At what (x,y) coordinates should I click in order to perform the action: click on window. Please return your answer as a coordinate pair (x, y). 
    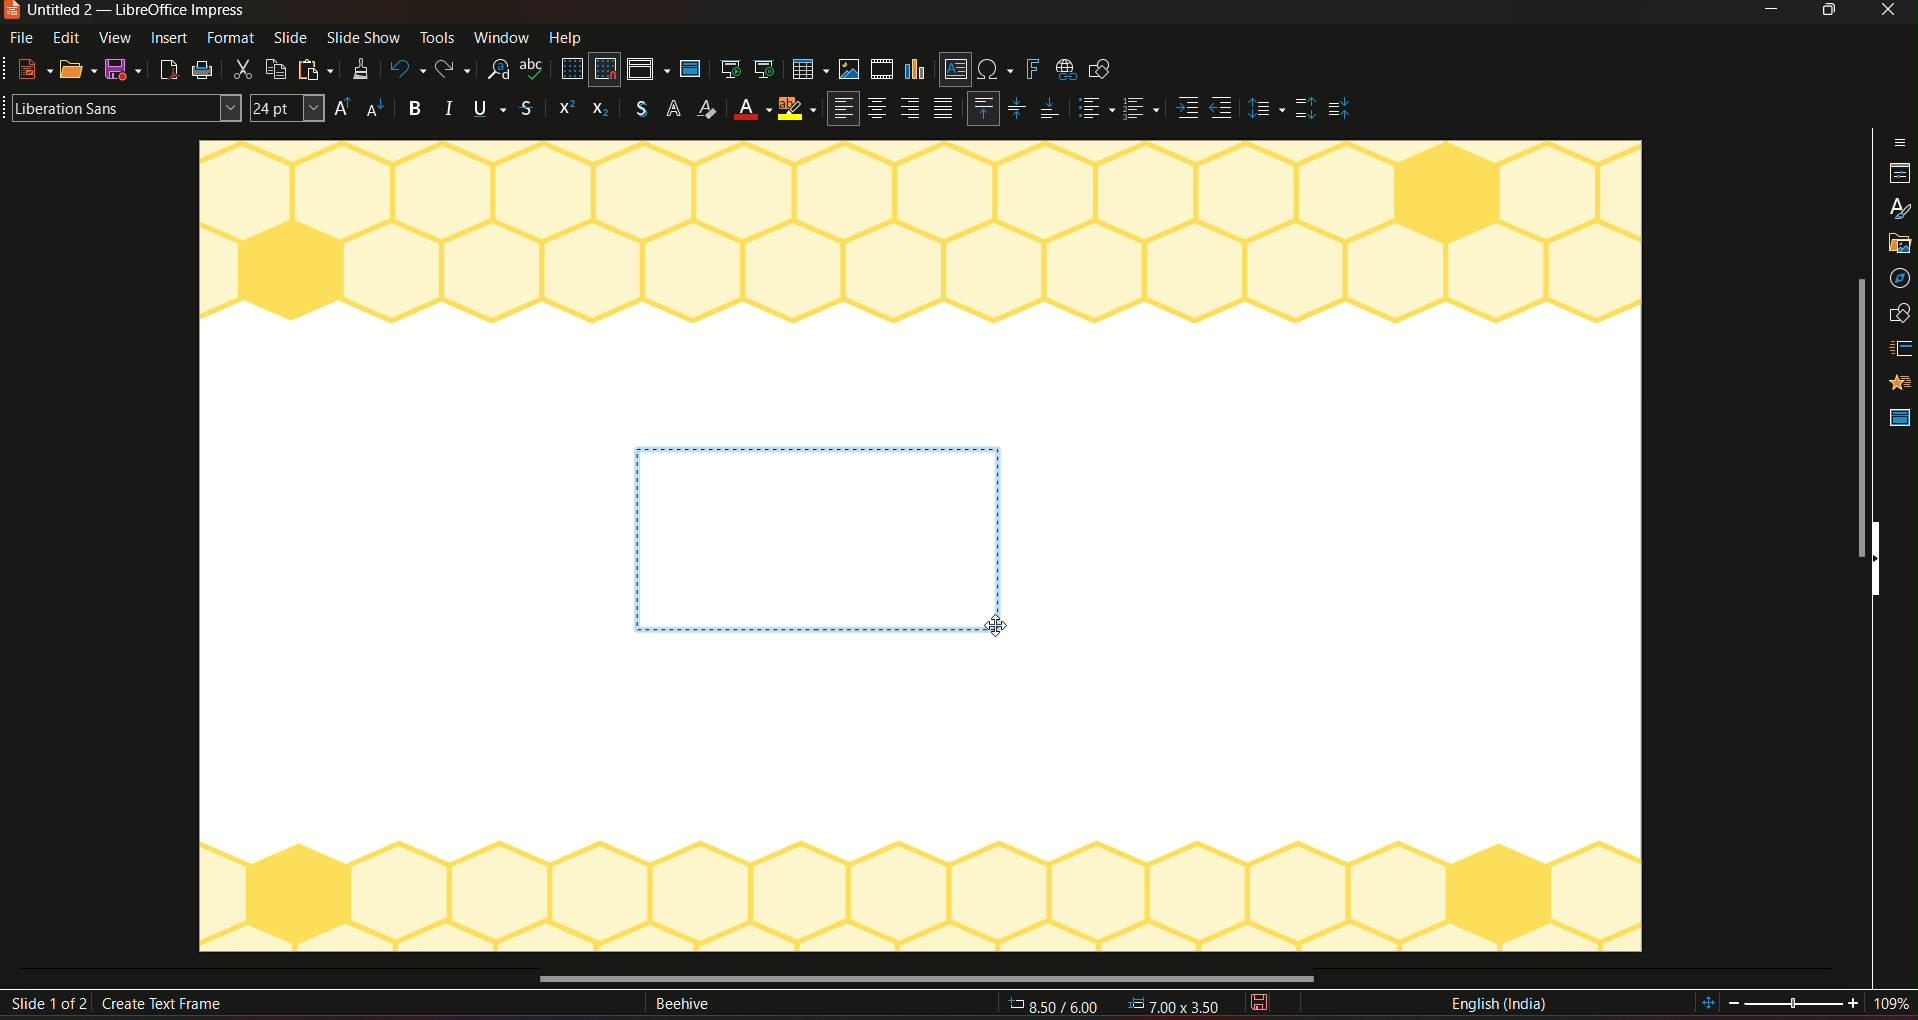
    Looking at the image, I should click on (501, 37).